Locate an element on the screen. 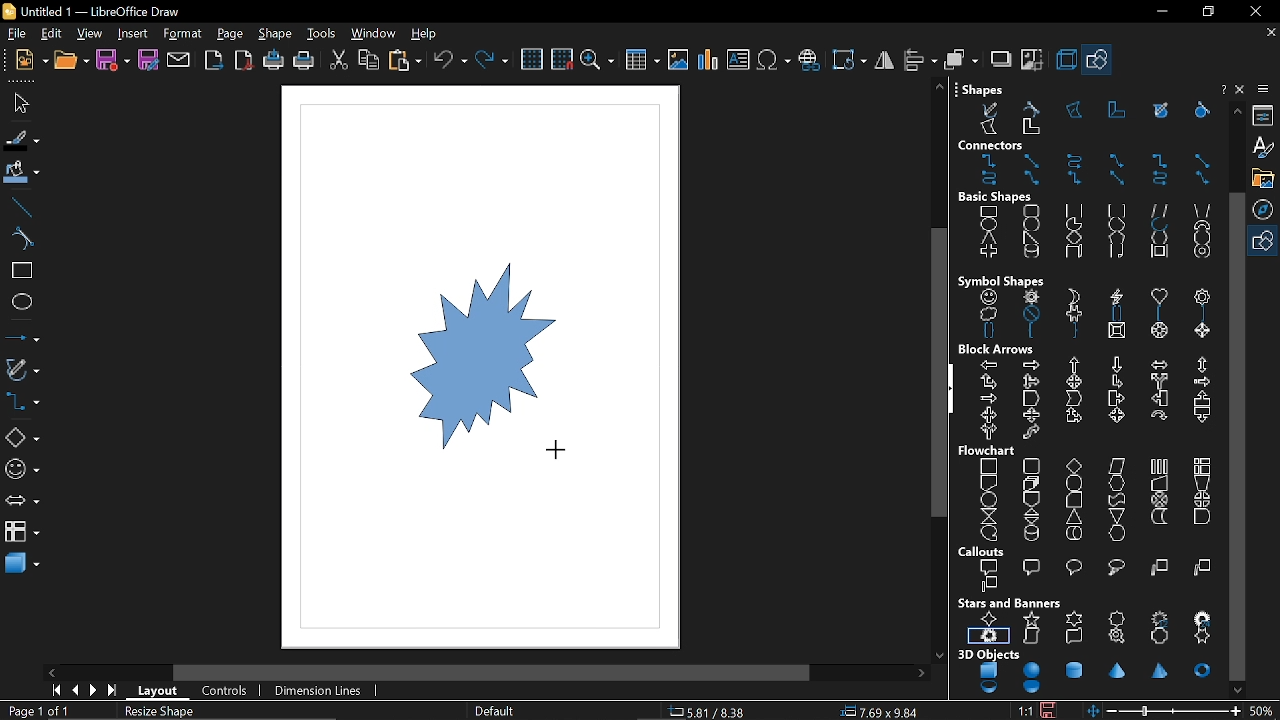 The height and width of the screenshot is (720, 1280). symbol shapes is located at coordinates (20, 472).